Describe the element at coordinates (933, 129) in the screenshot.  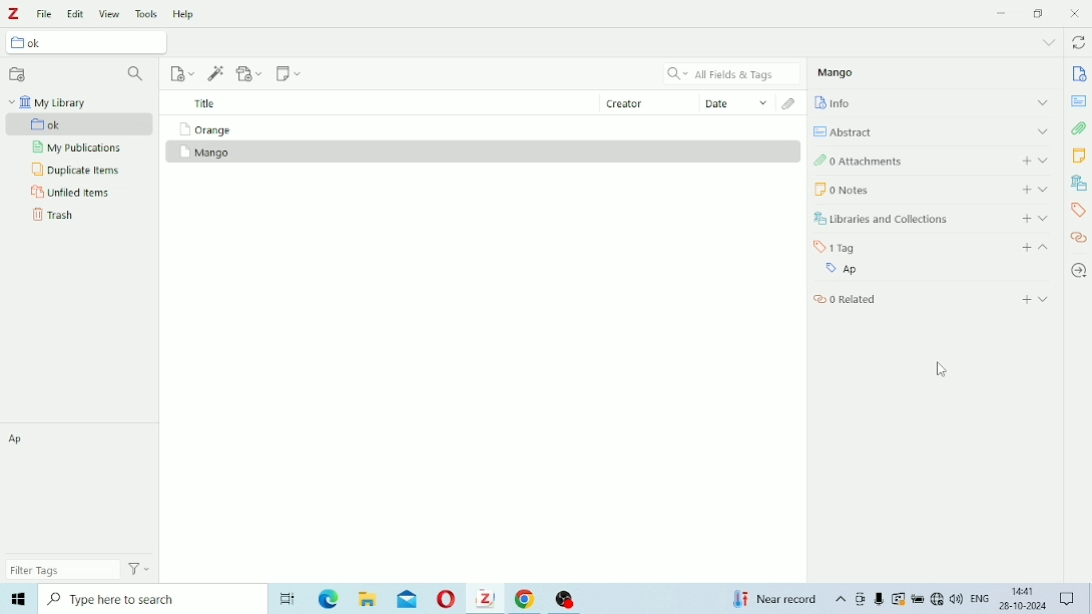
I see `Abstract` at that location.